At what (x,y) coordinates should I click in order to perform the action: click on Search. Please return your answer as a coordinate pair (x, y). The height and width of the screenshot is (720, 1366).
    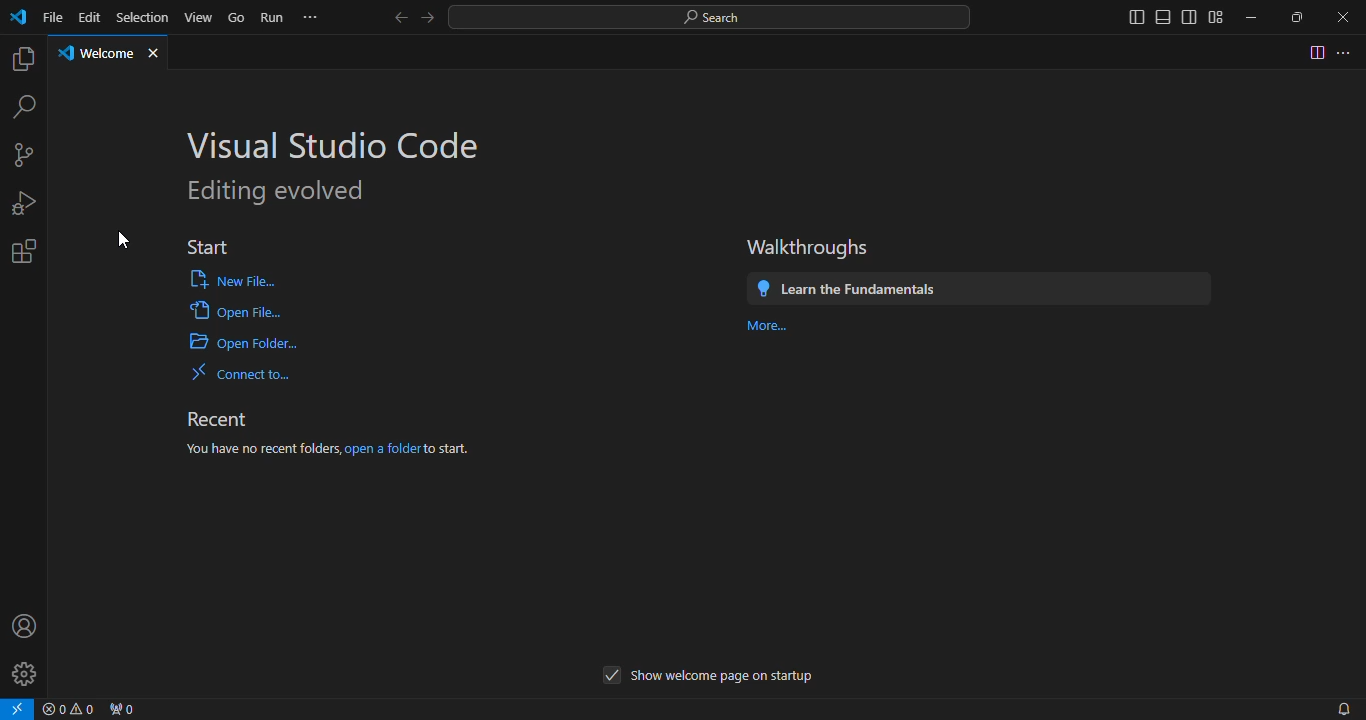
    Looking at the image, I should click on (710, 17).